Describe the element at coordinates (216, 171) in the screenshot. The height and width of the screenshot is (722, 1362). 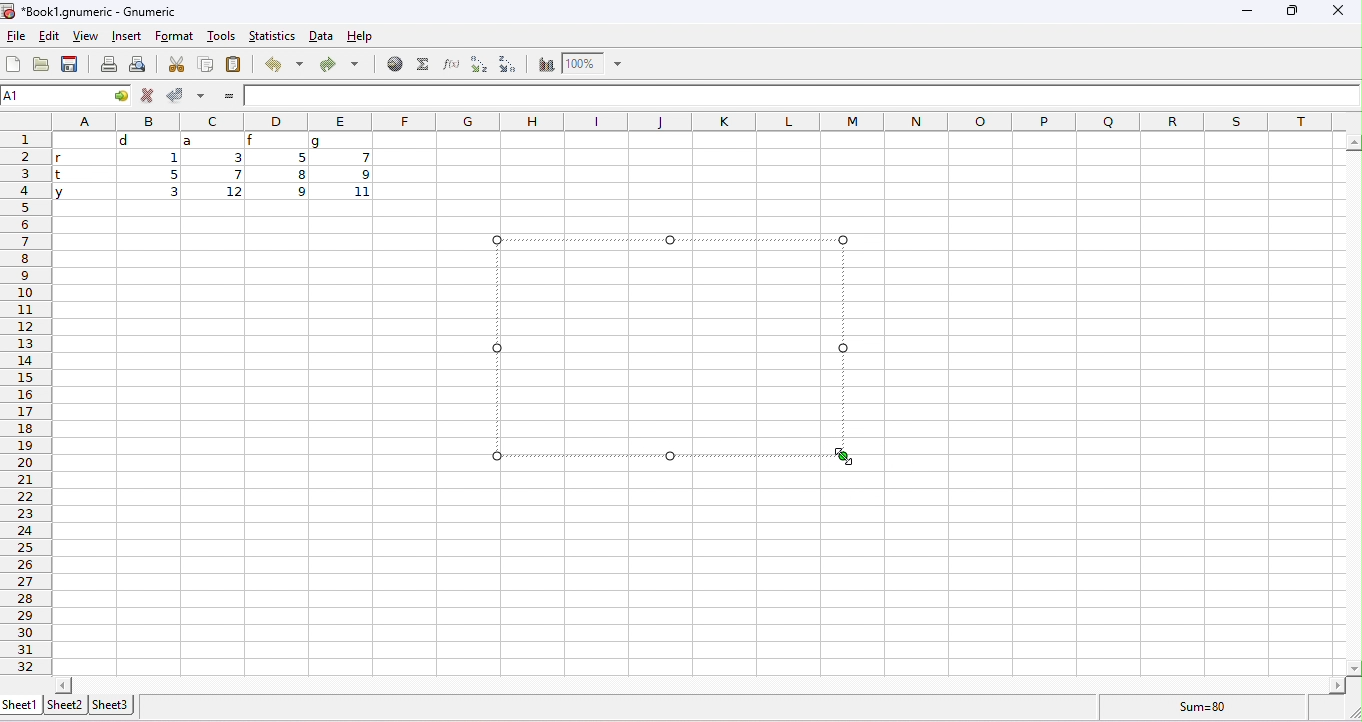
I see `cell ranges` at that location.